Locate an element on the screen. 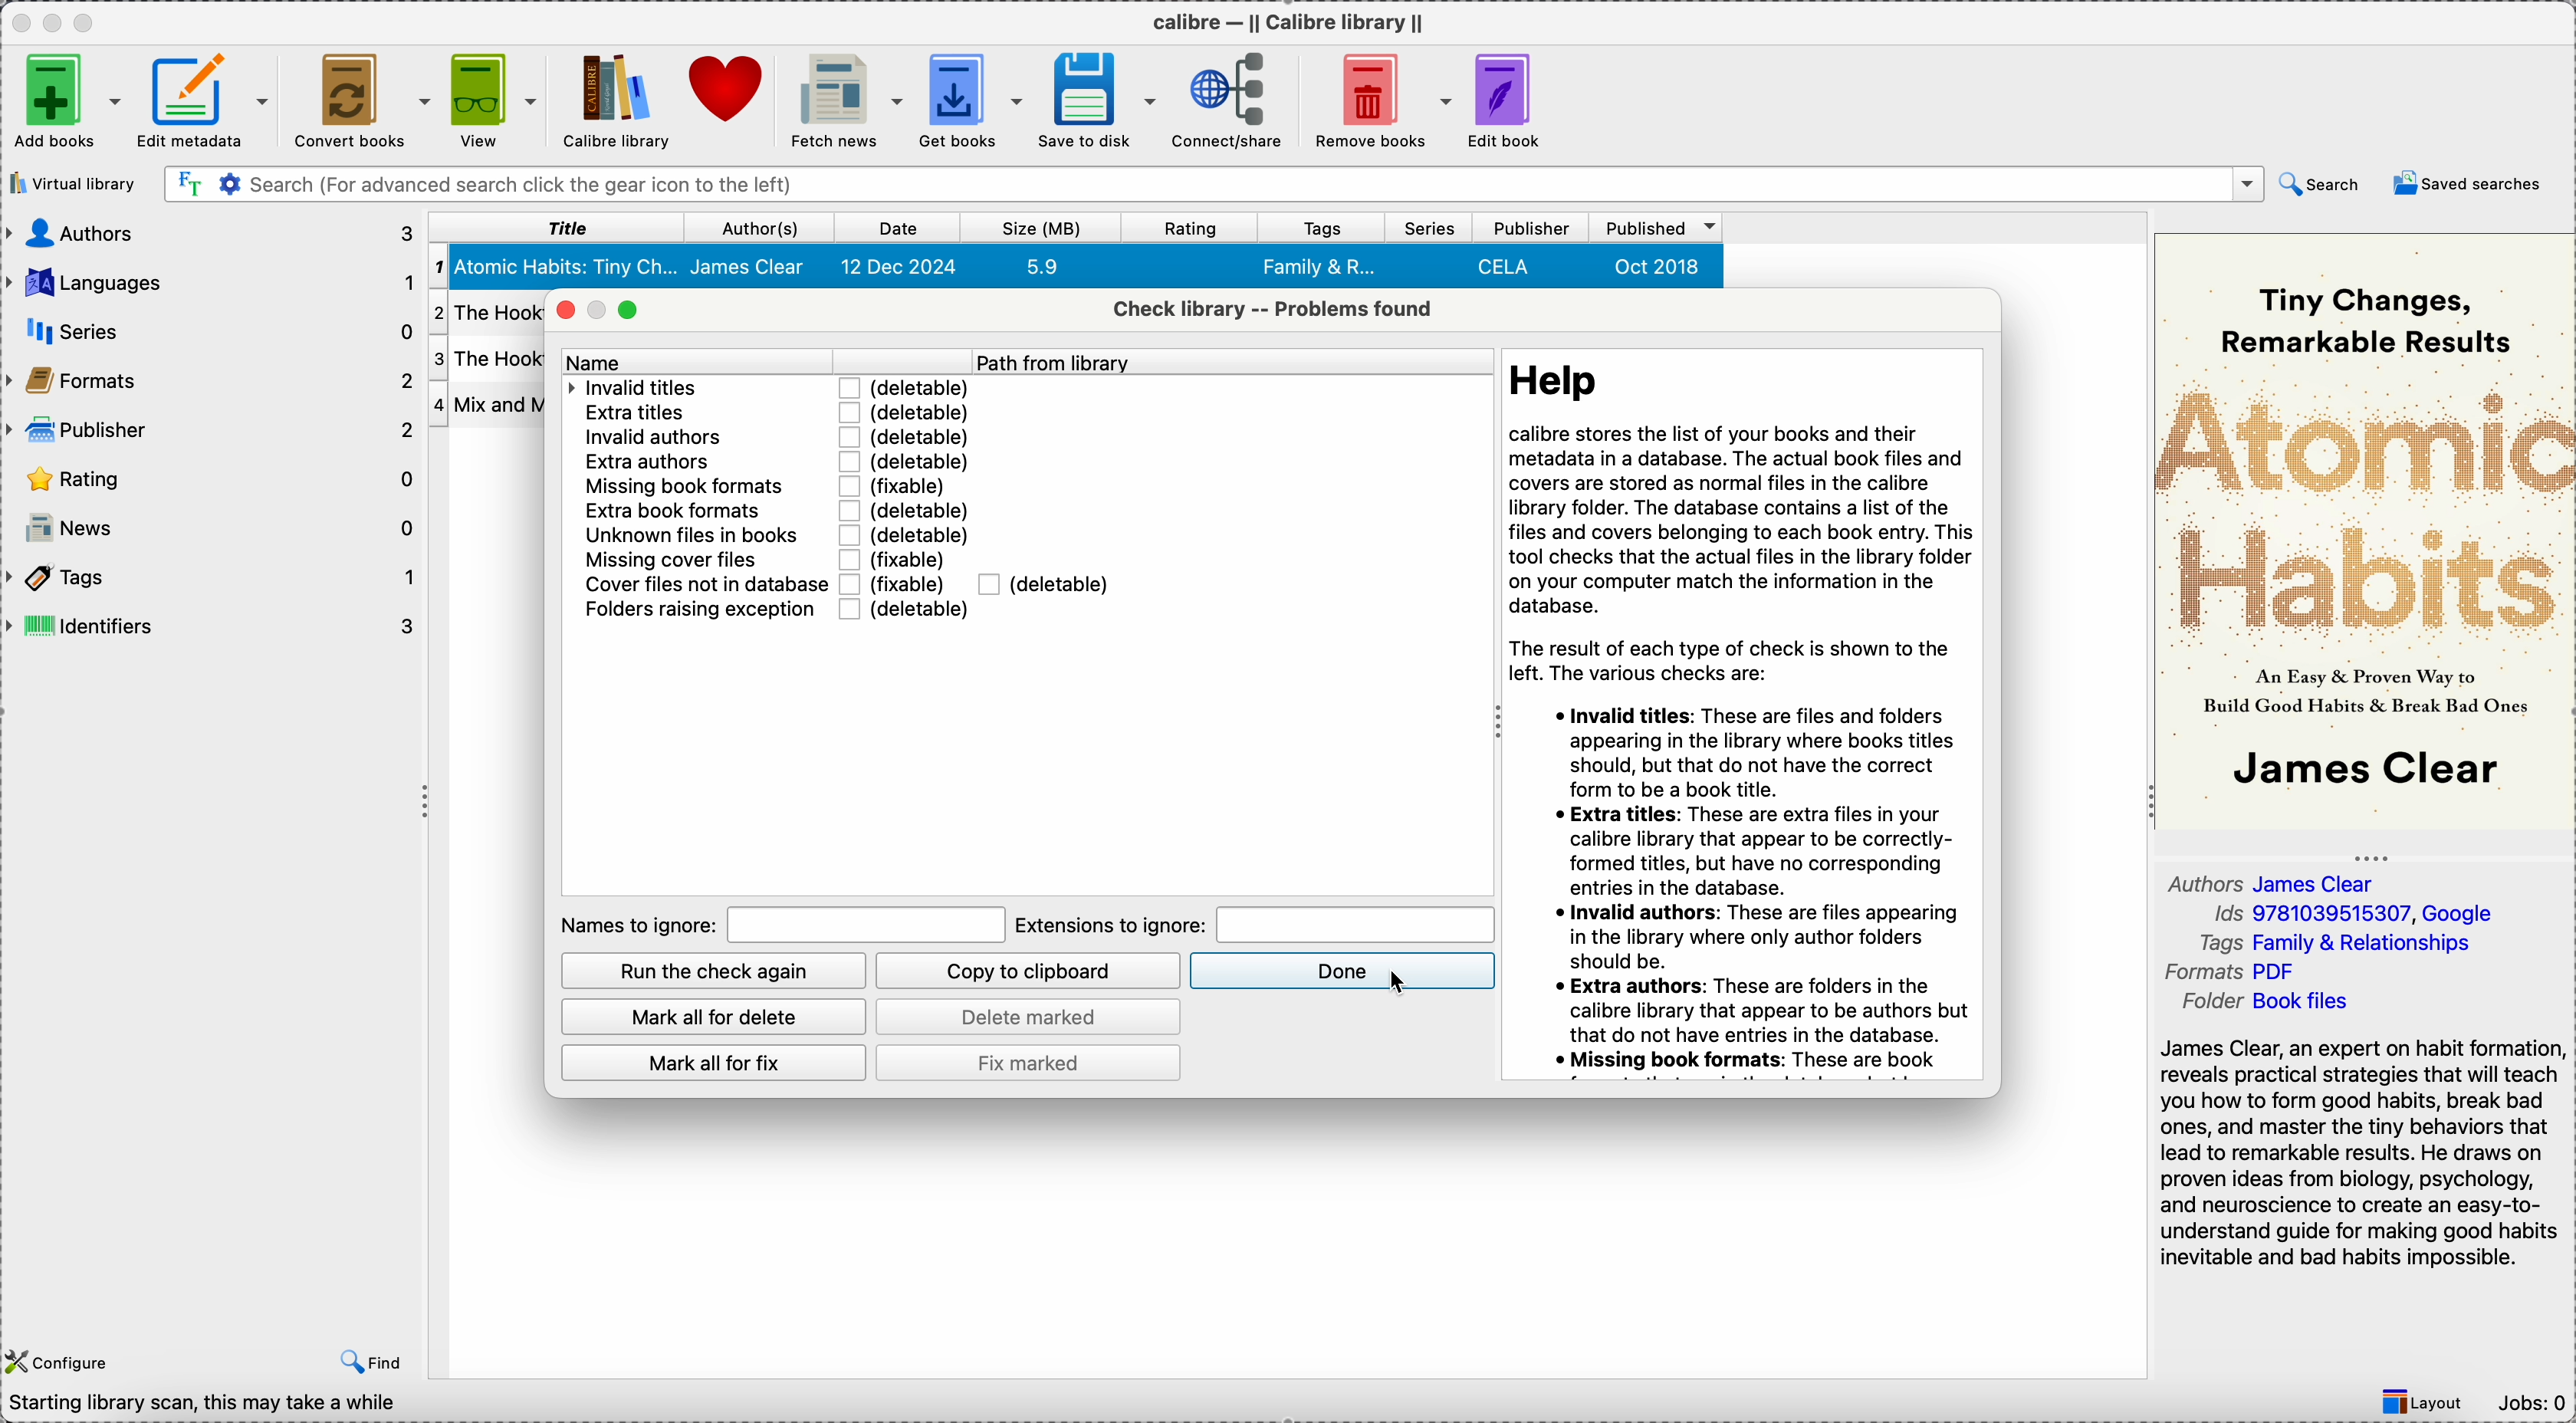  fixable is located at coordinates (900, 581).